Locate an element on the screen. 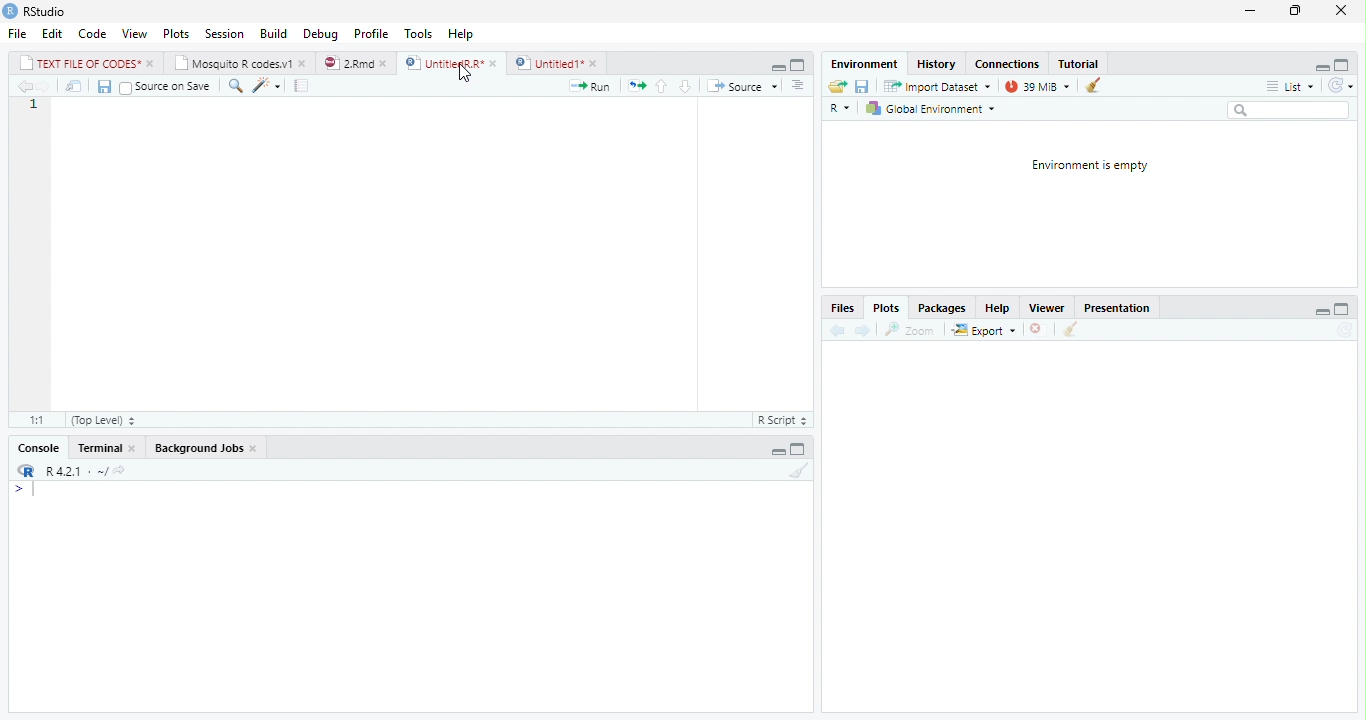  Code is located at coordinates (90, 34).